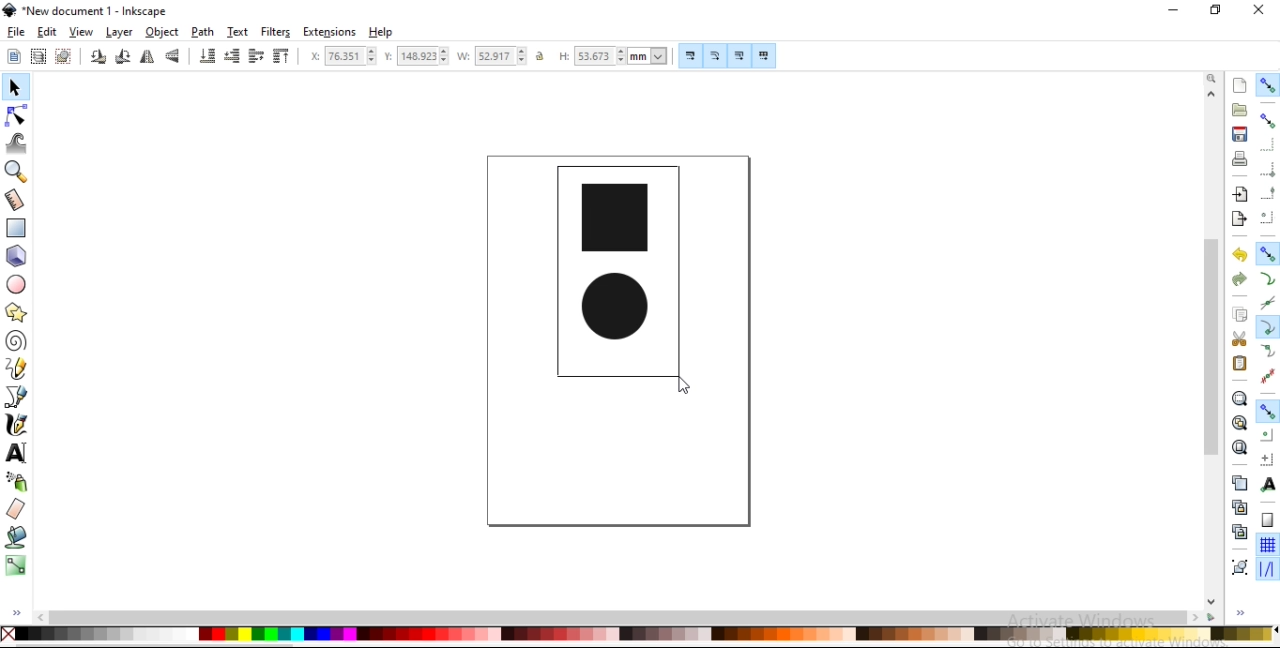 This screenshot has width=1280, height=648. I want to click on height of selection, so click(611, 54).